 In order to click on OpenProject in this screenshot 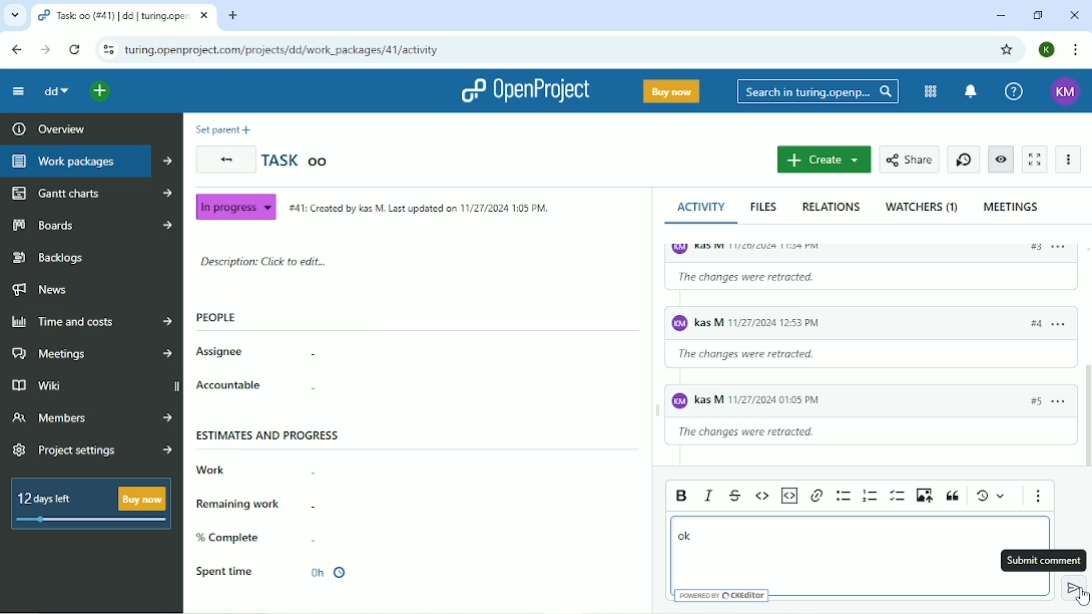, I will do `click(526, 91)`.